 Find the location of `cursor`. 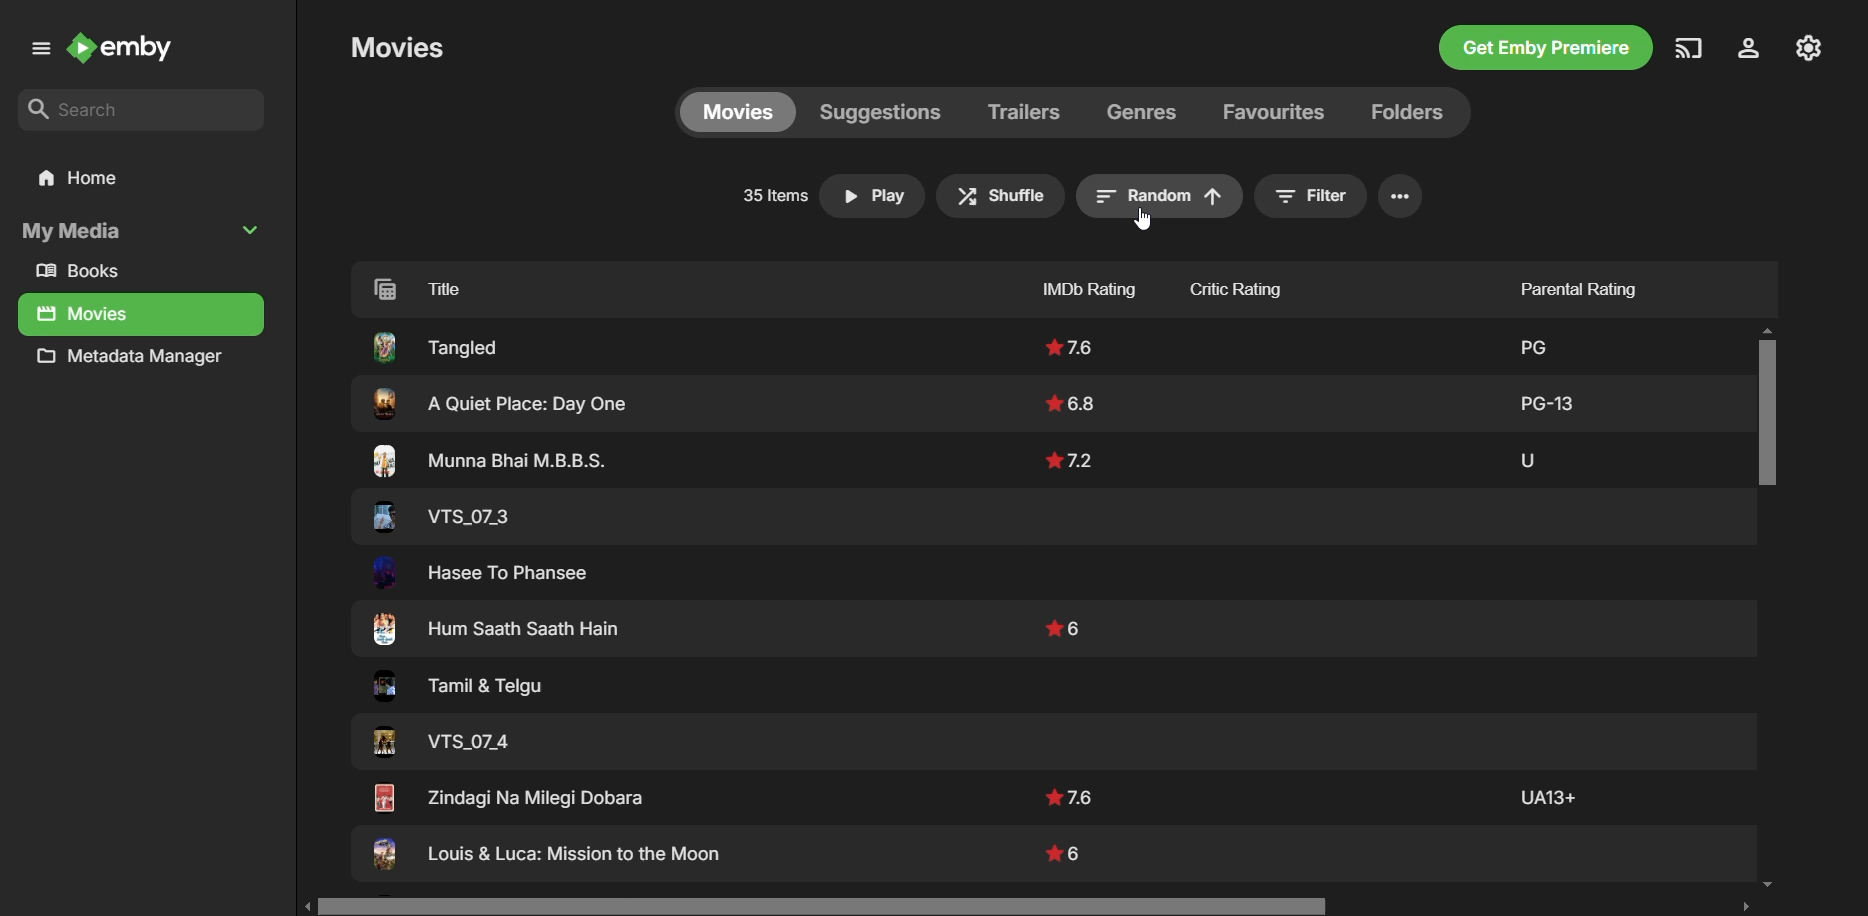

cursor is located at coordinates (1144, 218).